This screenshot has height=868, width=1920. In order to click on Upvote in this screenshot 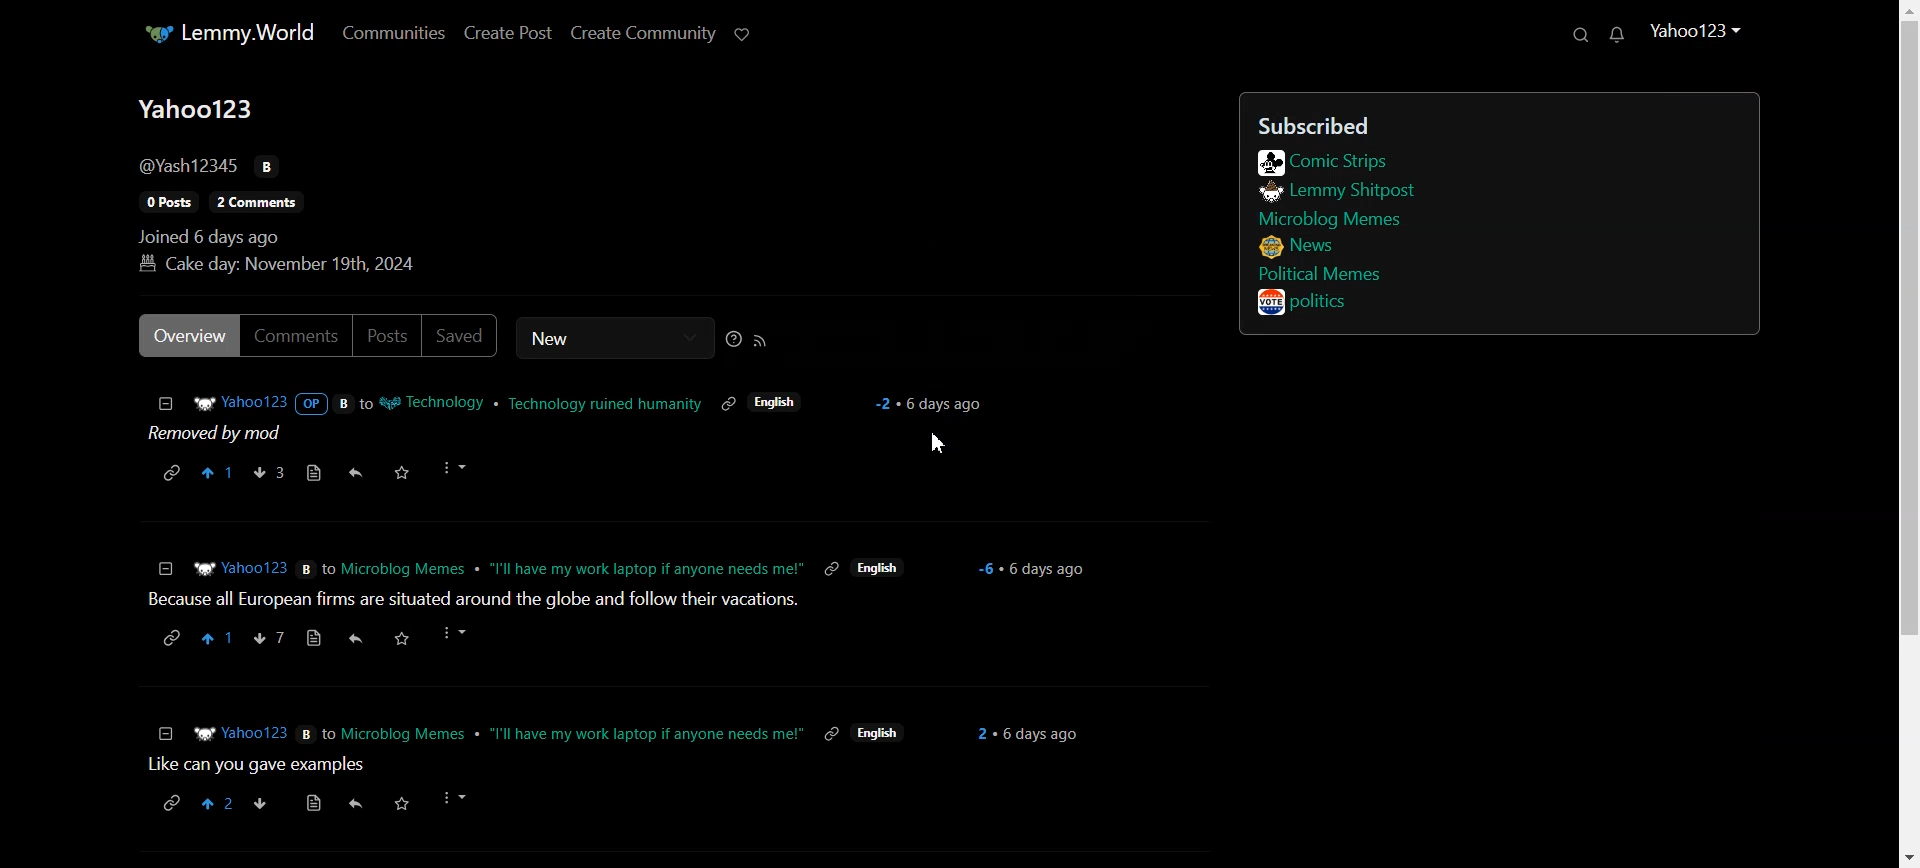, I will do `click(217, 472)`.